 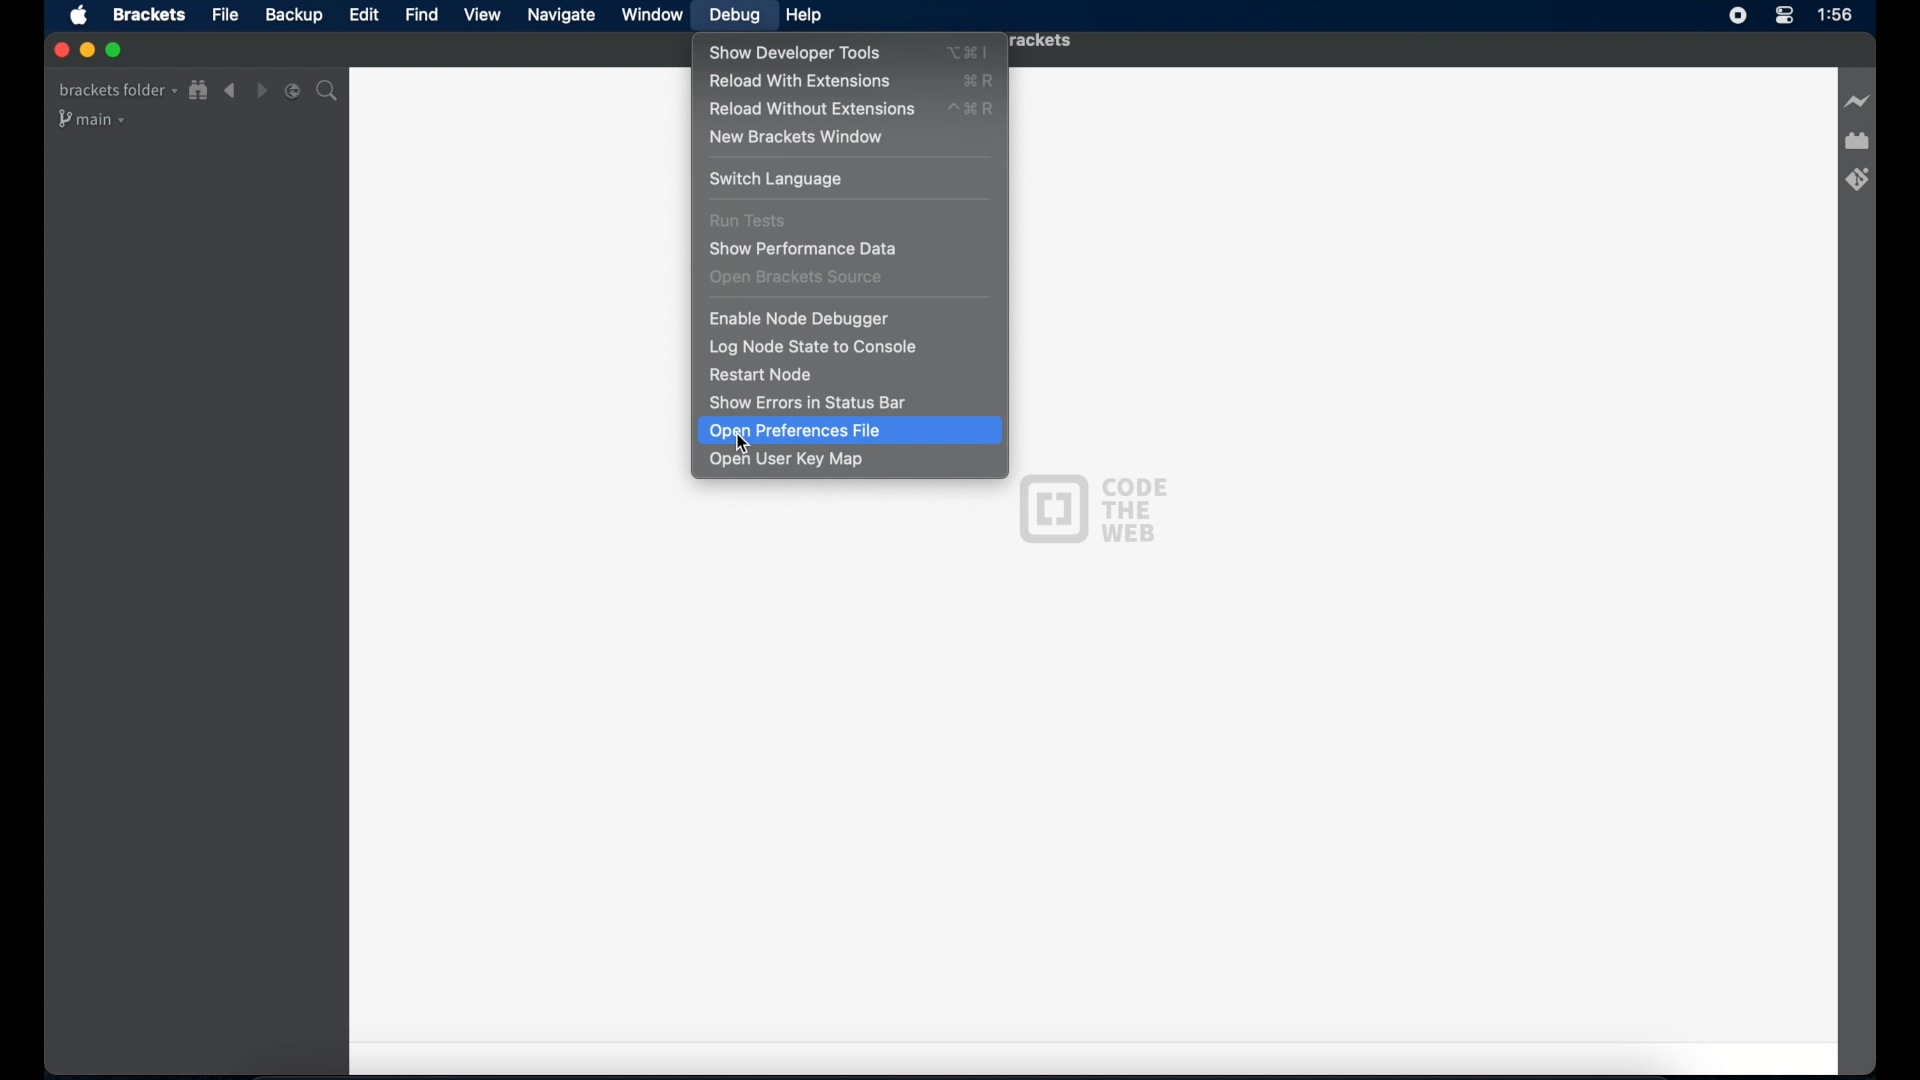 I want to click on Brackets logo, so click(x=1044, y=509).